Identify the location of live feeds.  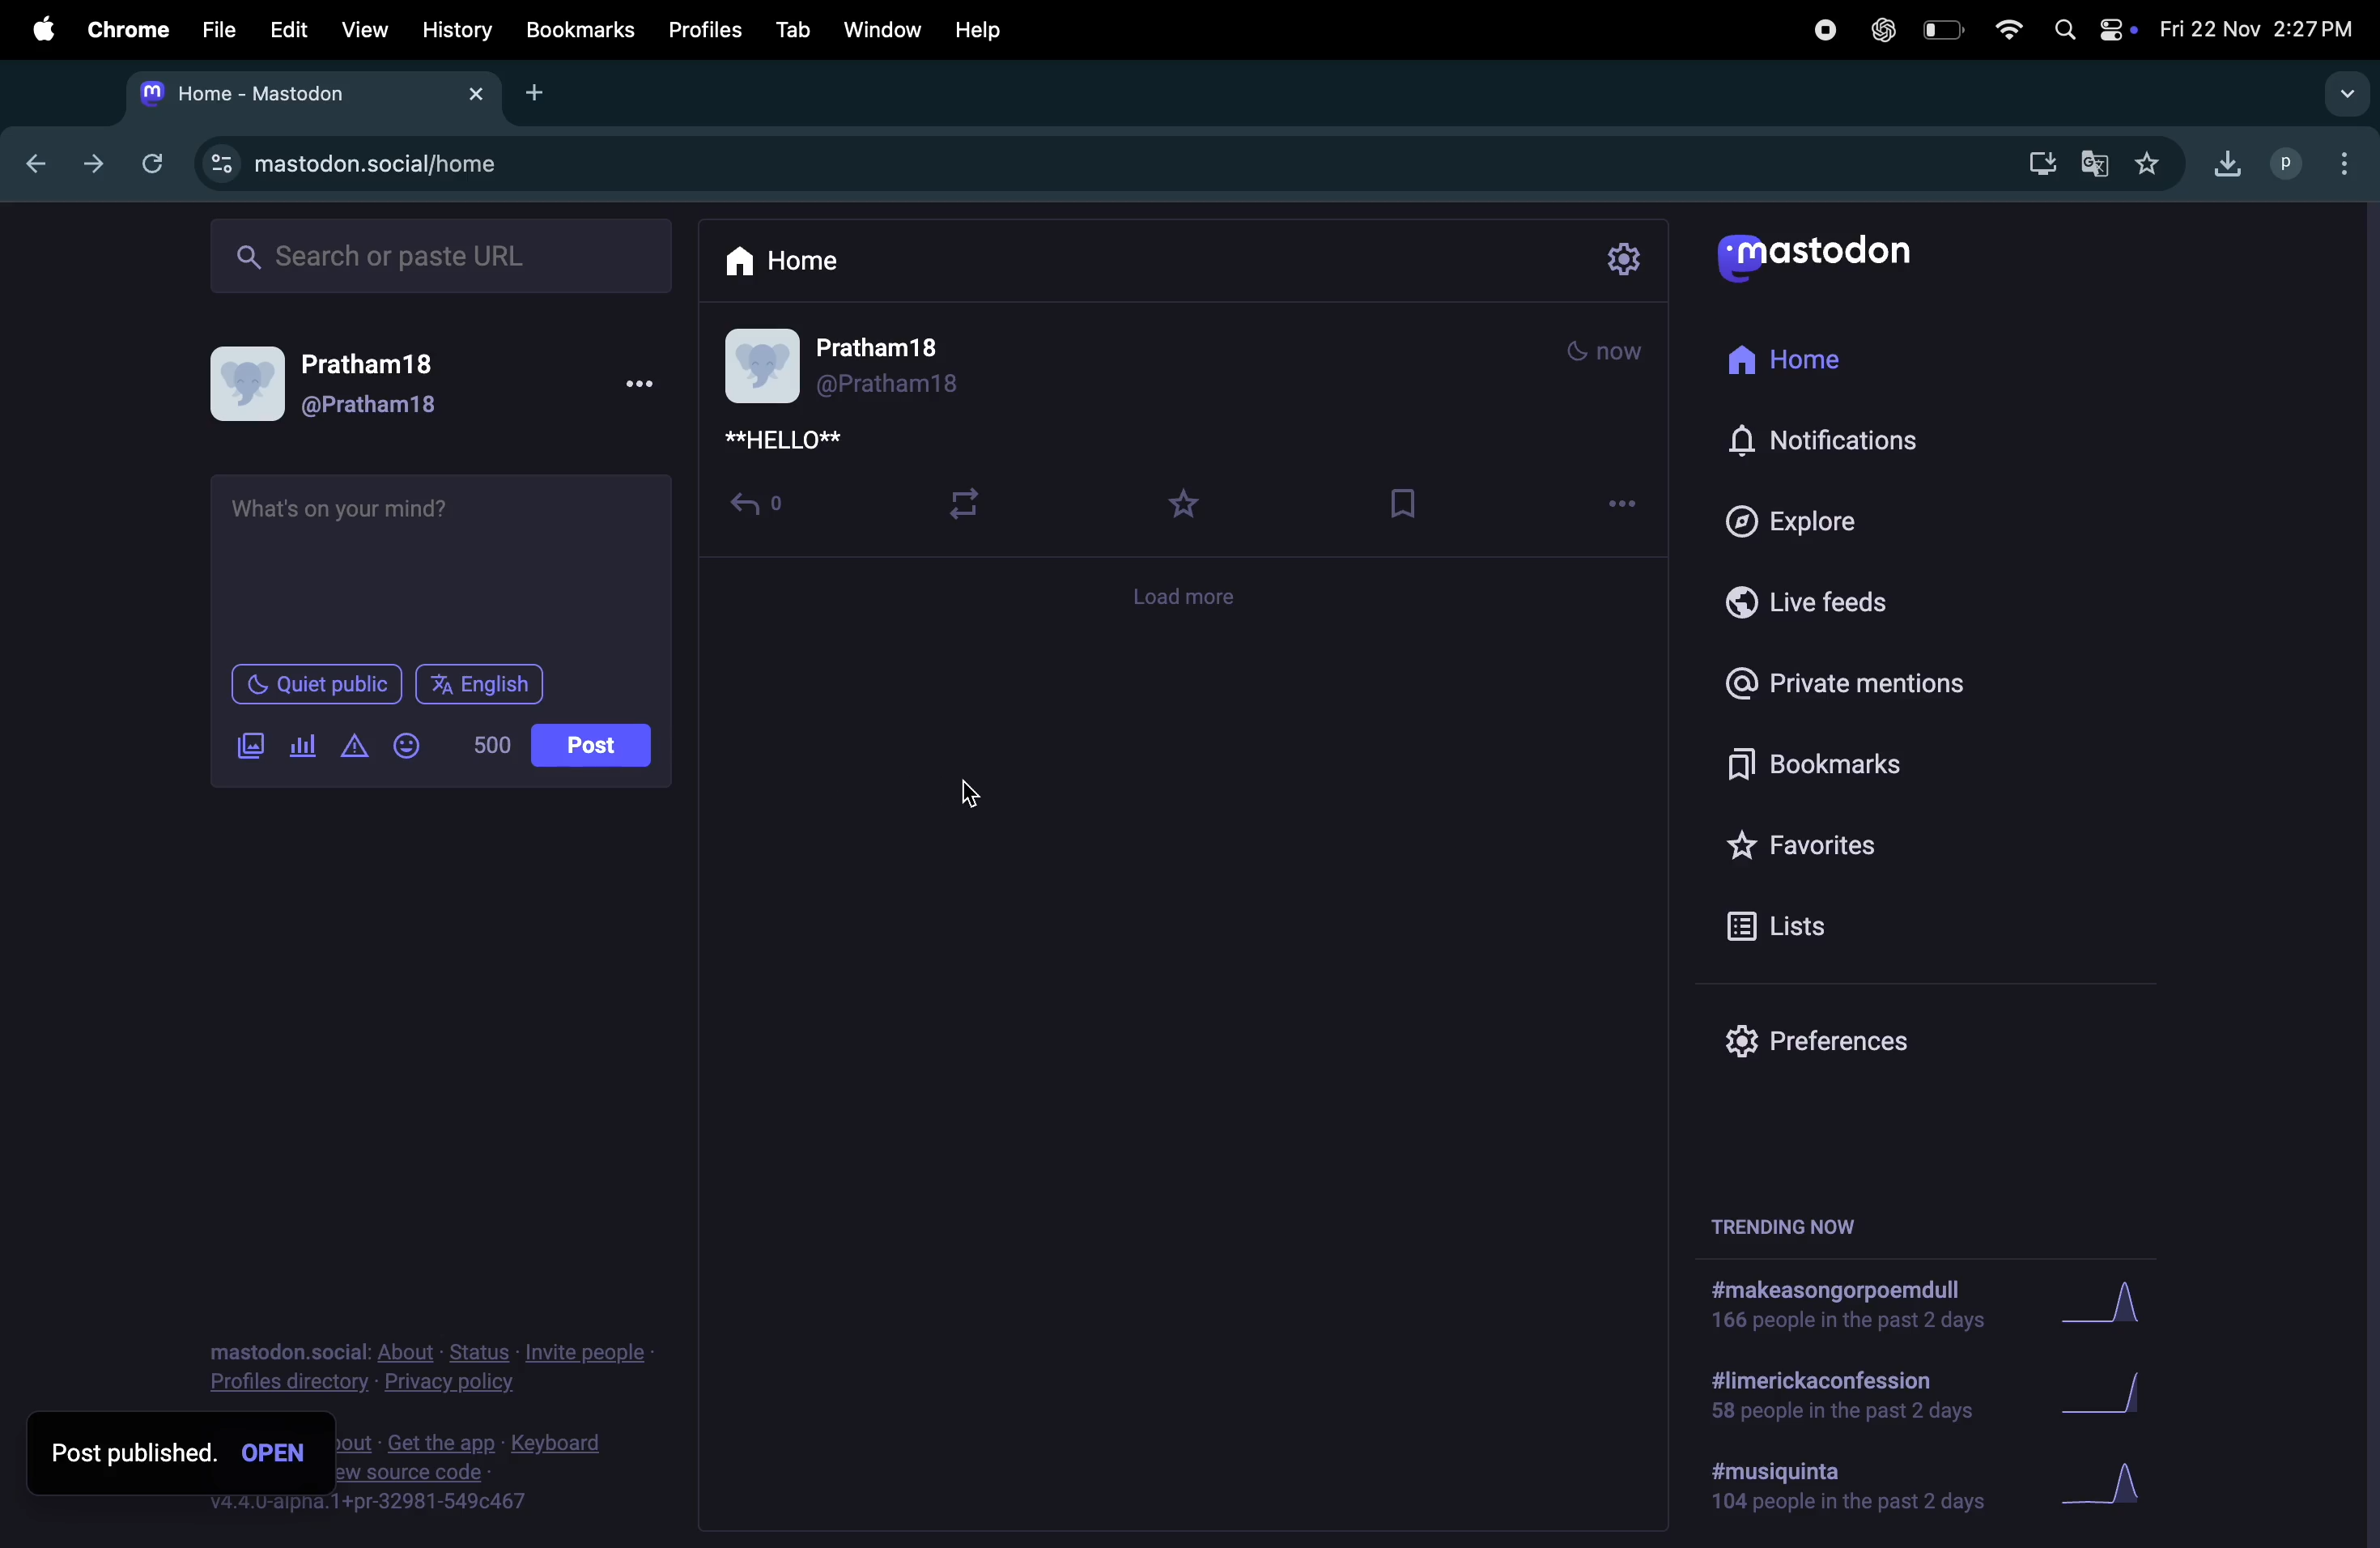
(1832, 600).